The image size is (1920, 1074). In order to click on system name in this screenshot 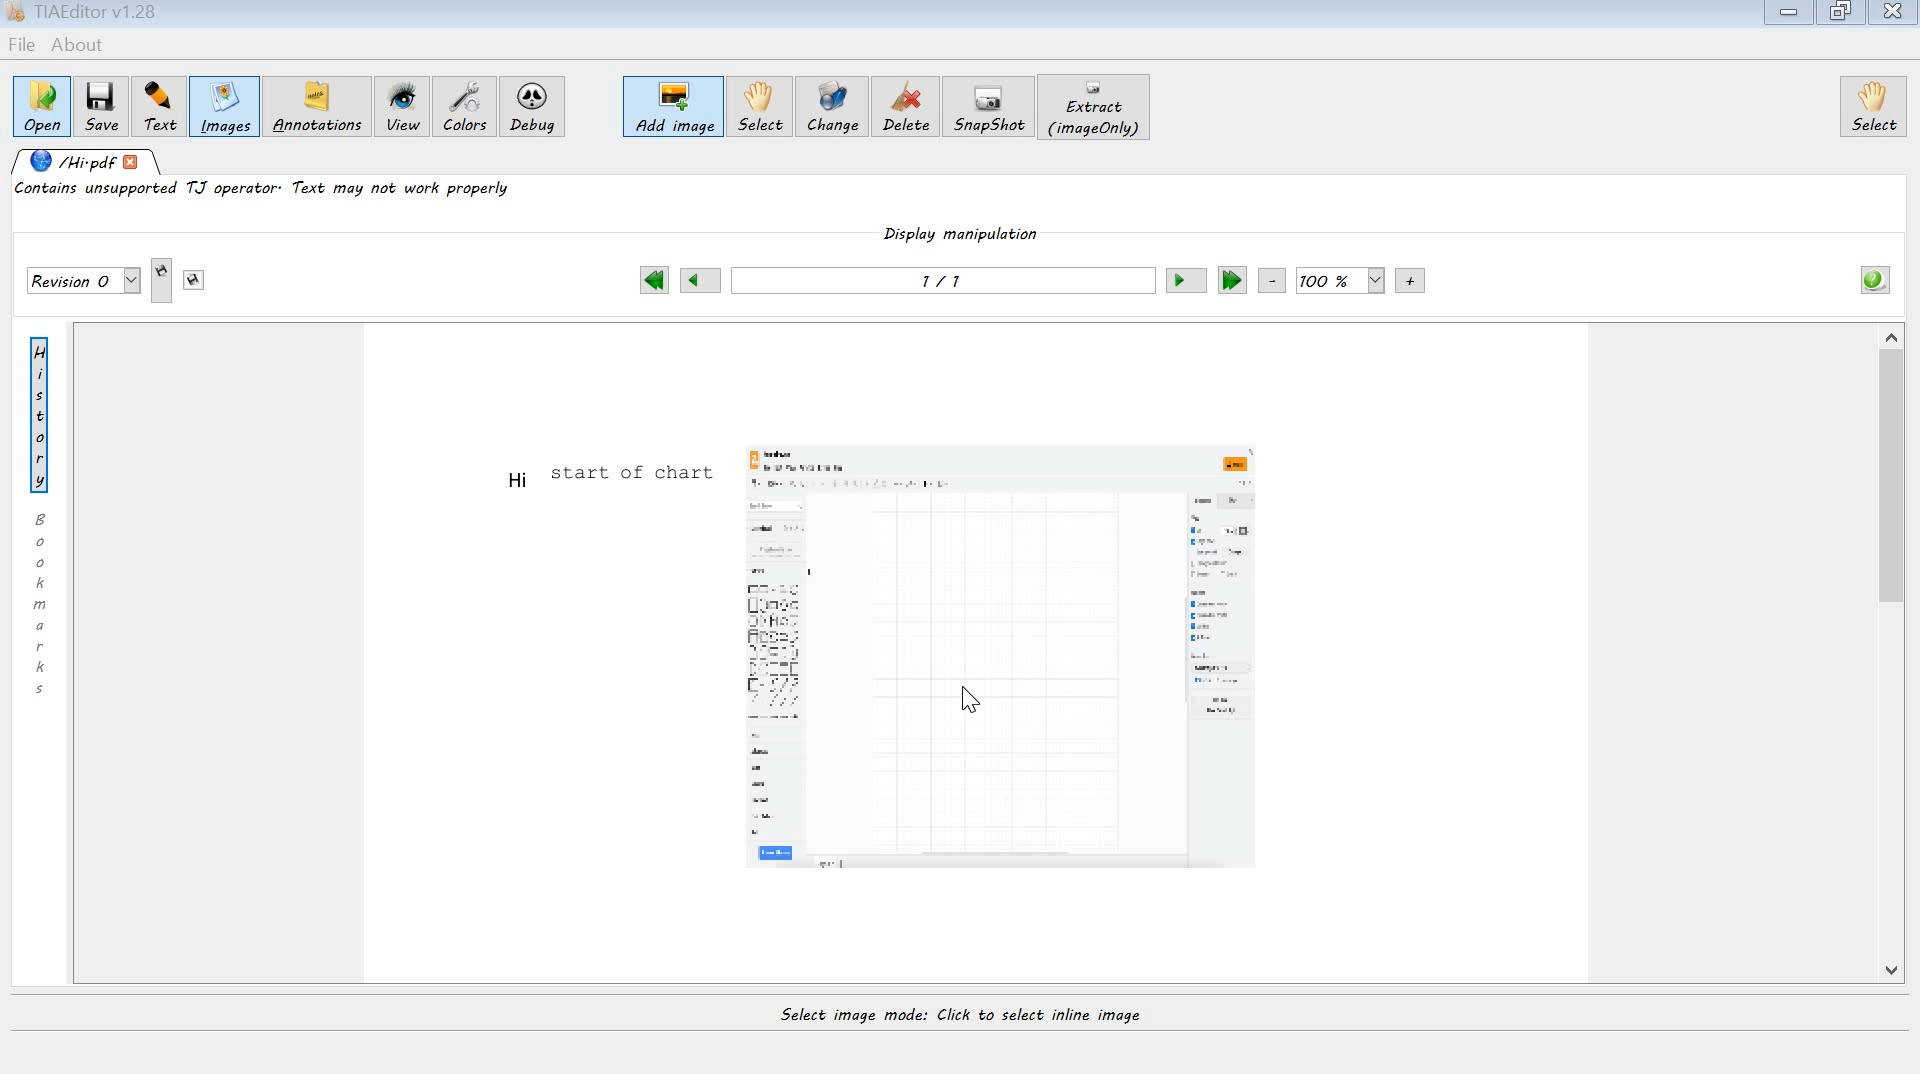, I will do `click(83, 14)`.